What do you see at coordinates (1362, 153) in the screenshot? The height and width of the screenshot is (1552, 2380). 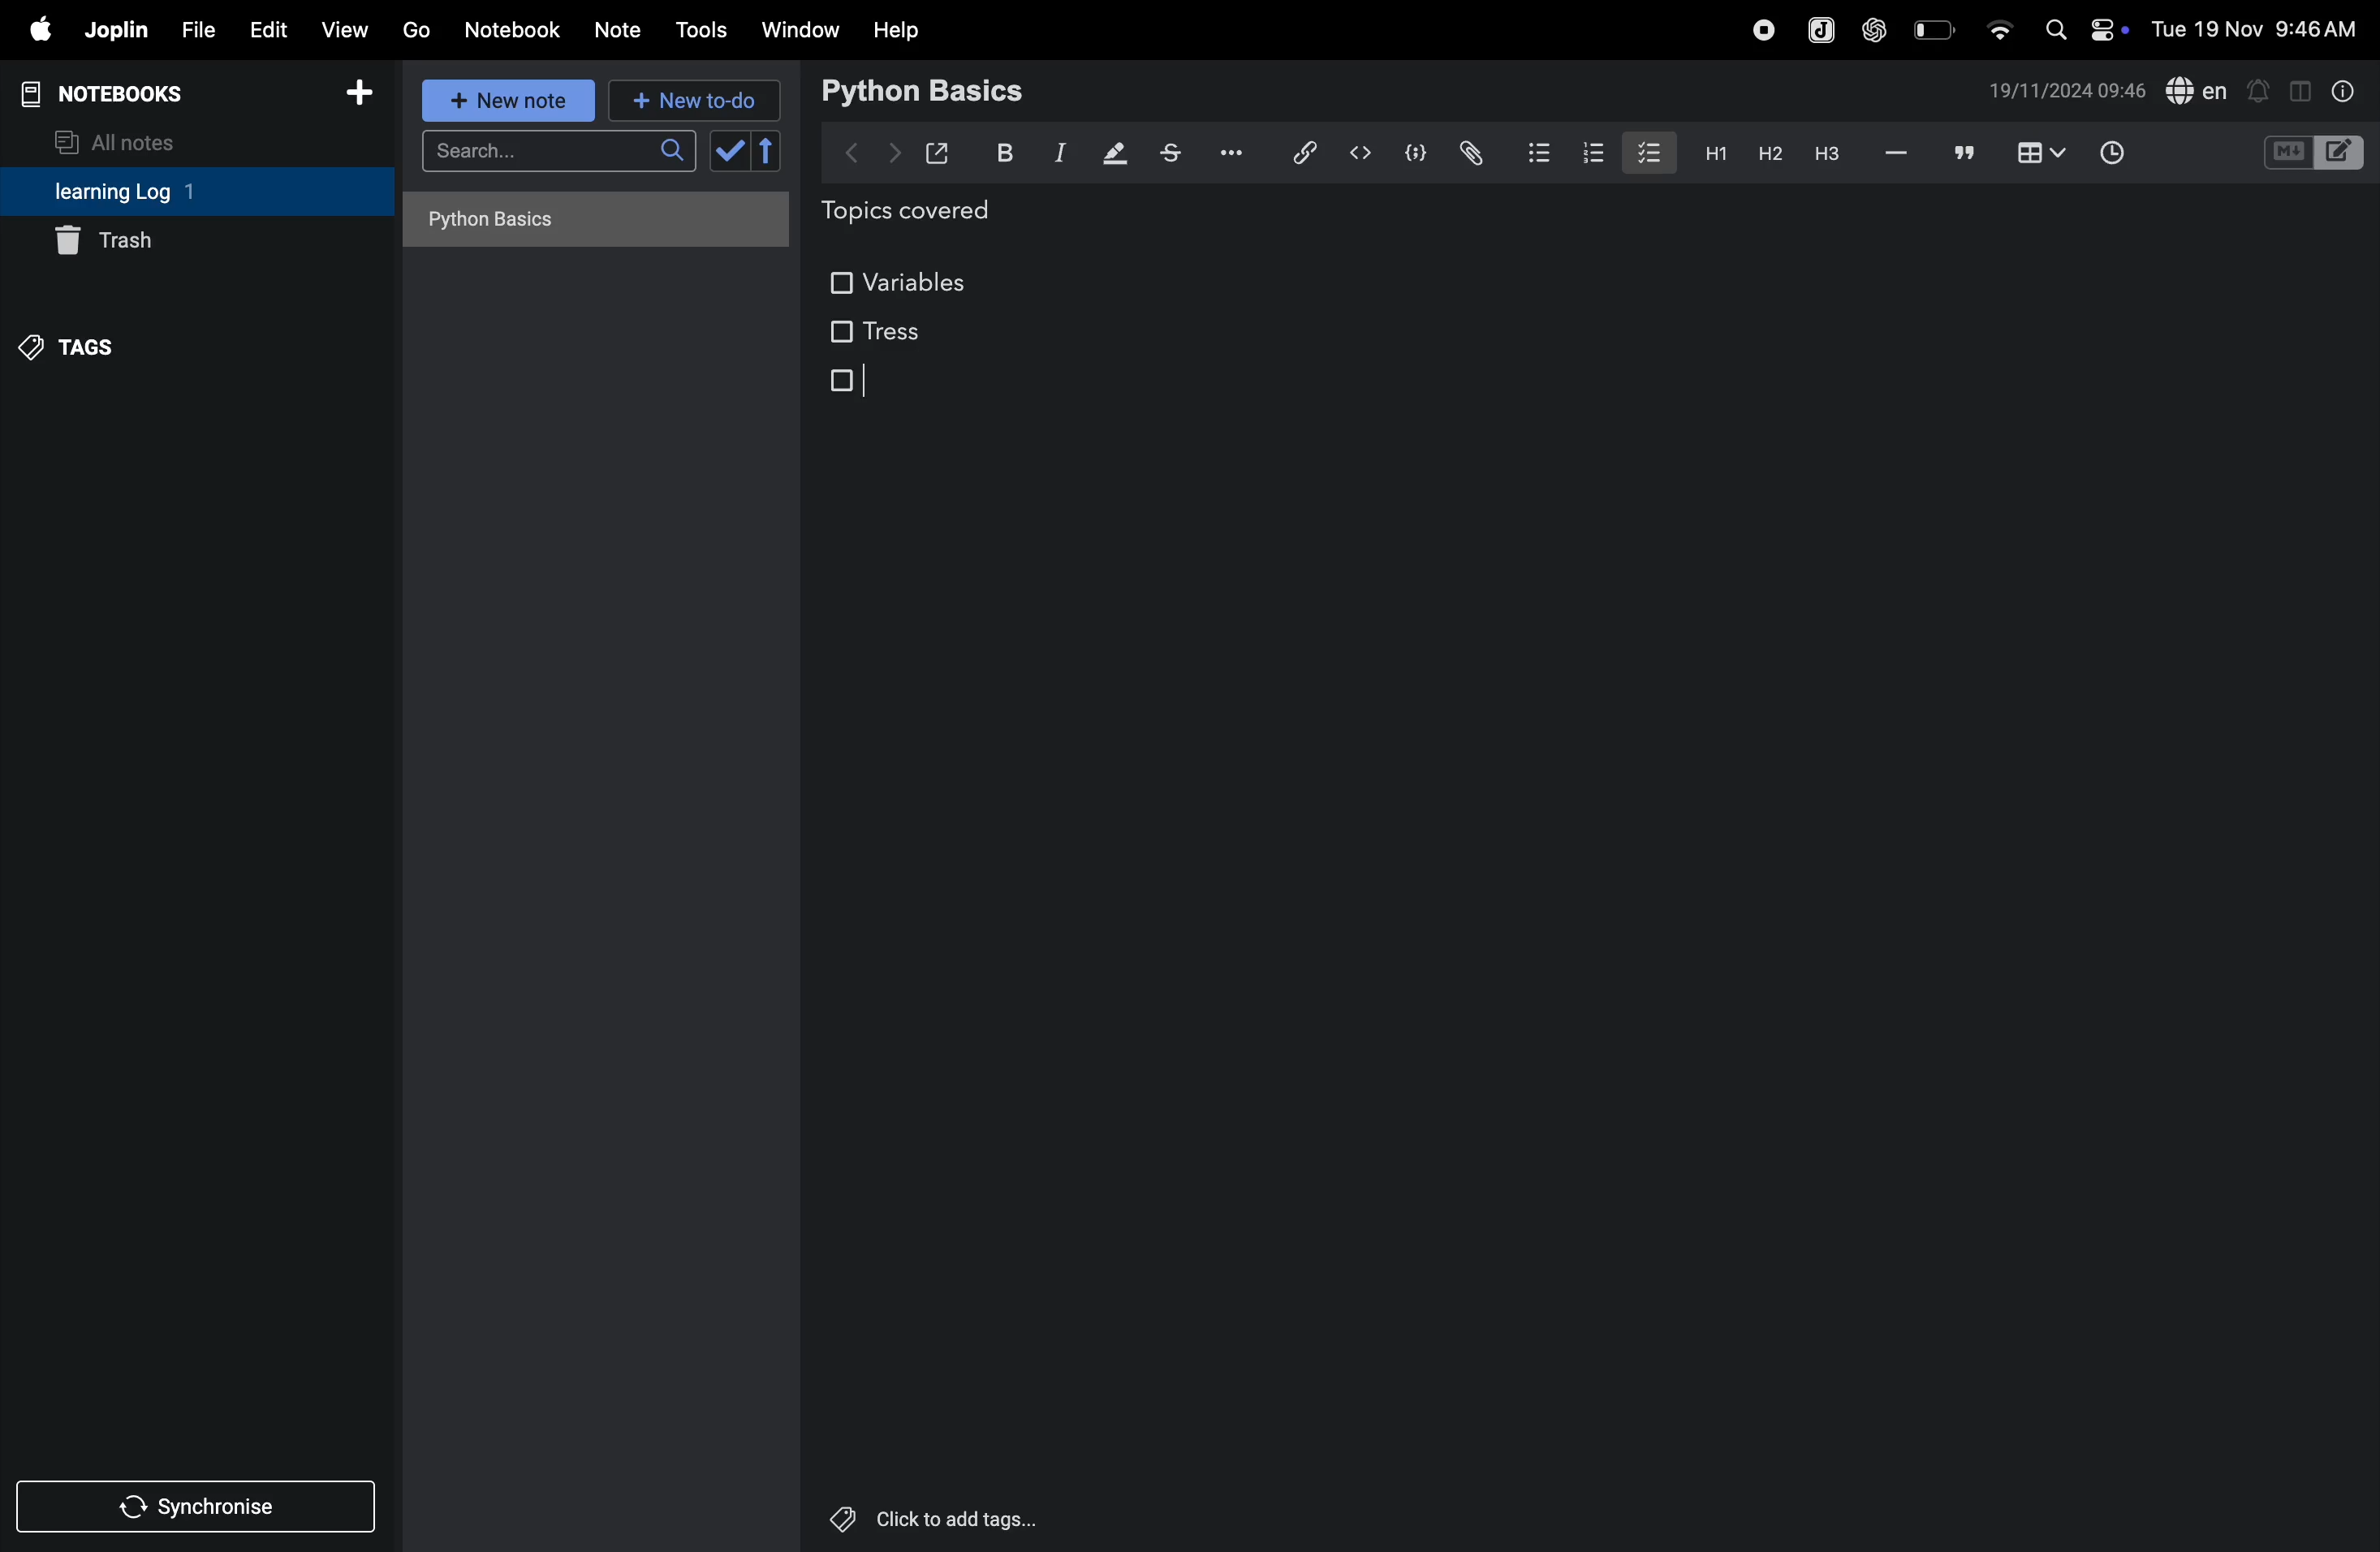 I see `insert code` at bounding box center [1362, 153].